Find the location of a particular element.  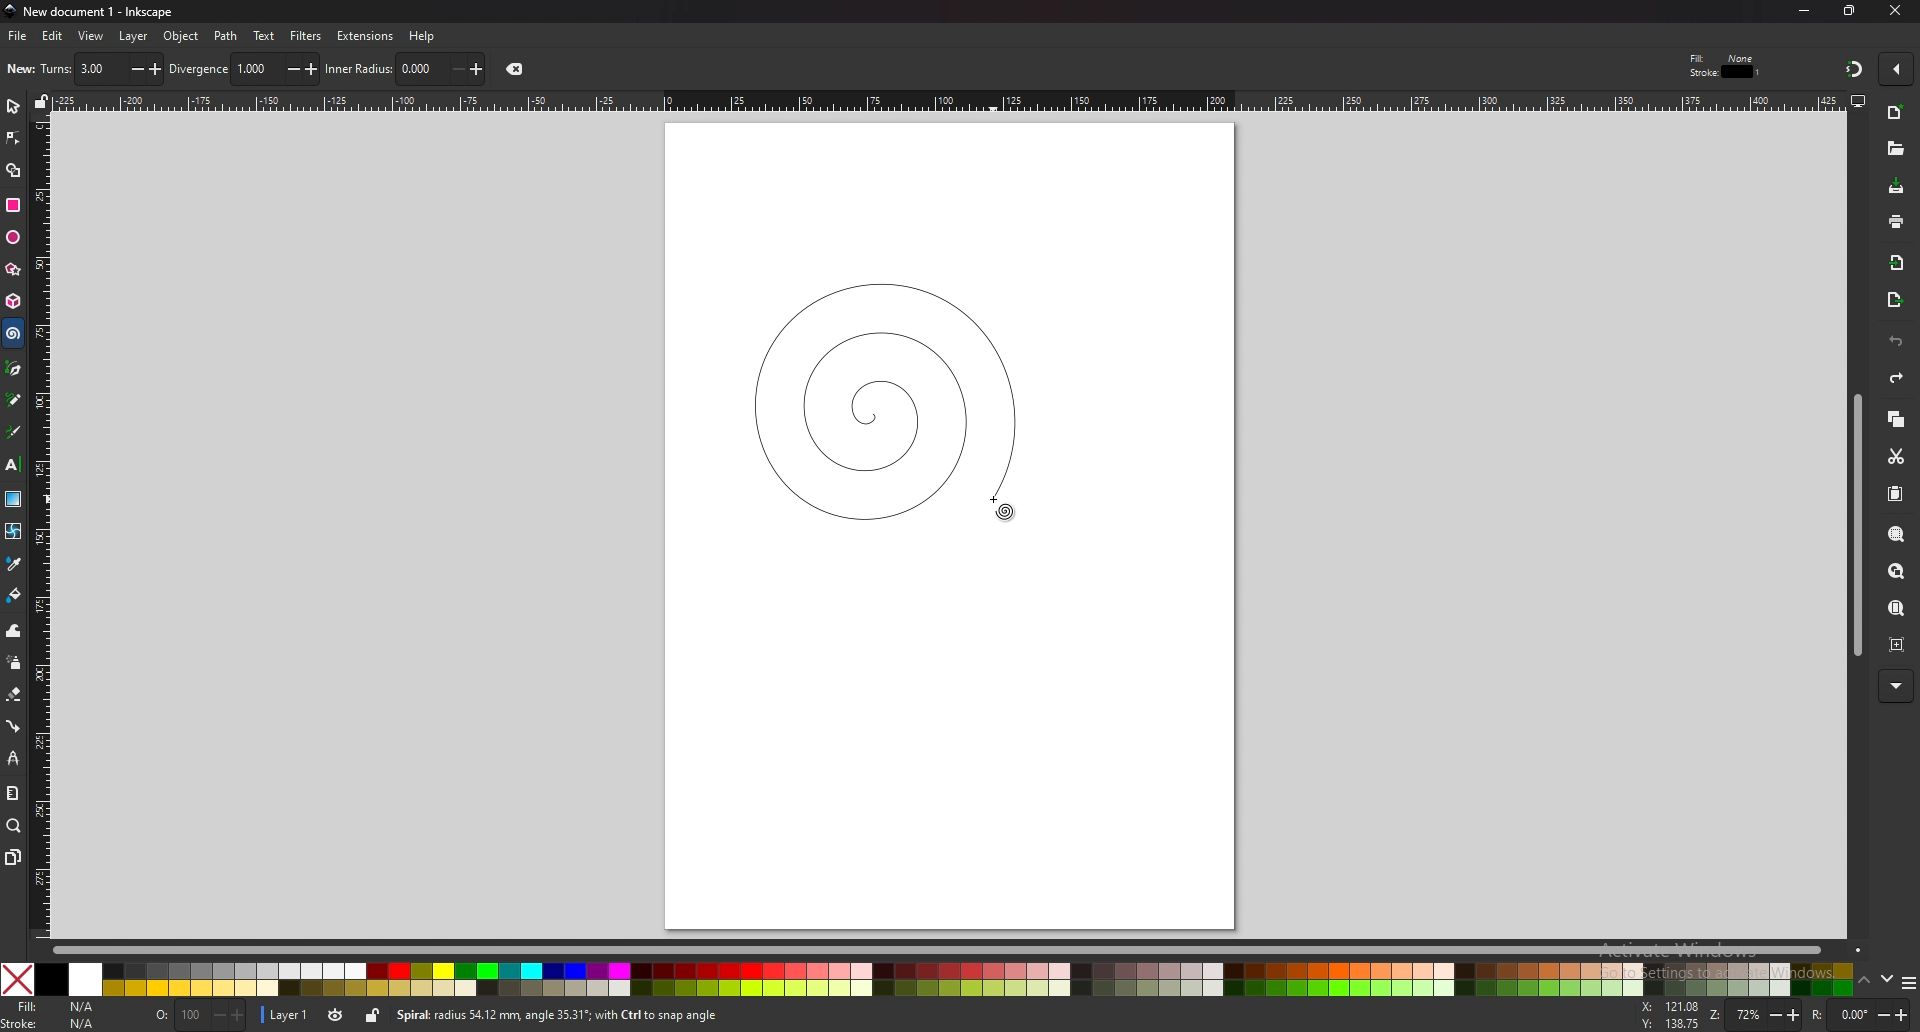

zoom is located at coordinates (15, 827).